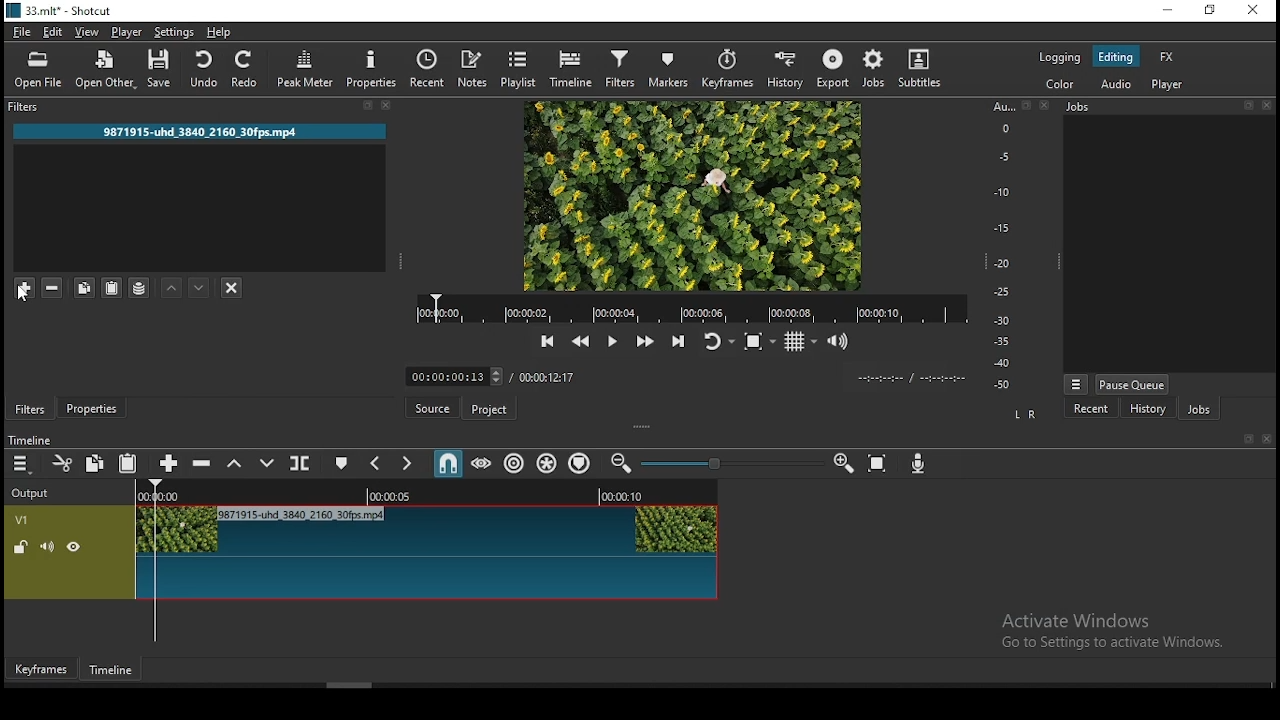 Image resolution: width=1280 pixels, height=720 pixels. What do you see at coordinates (30, 494) in the screenshot?
I see `Output` at bounding box center [30, 494].